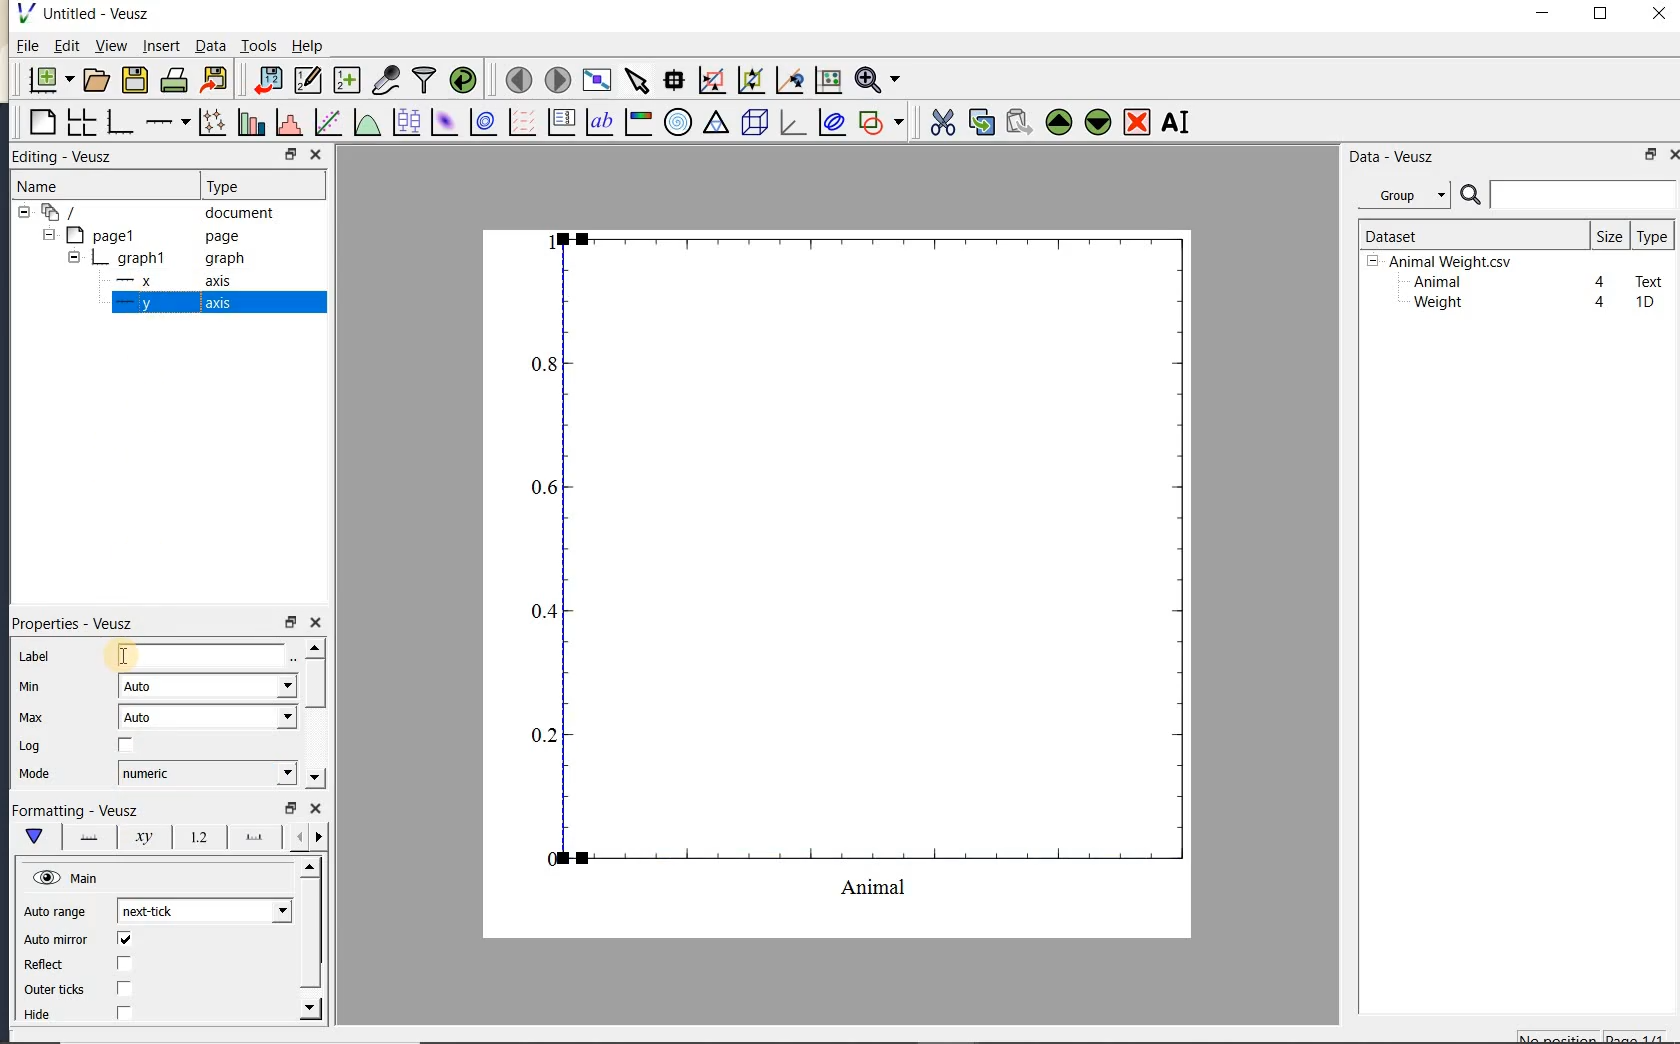  What do you see at coordinates (638, 81) in the screenshot?
I see `select items from the graph or scroll` at bounding box center [638, 81].